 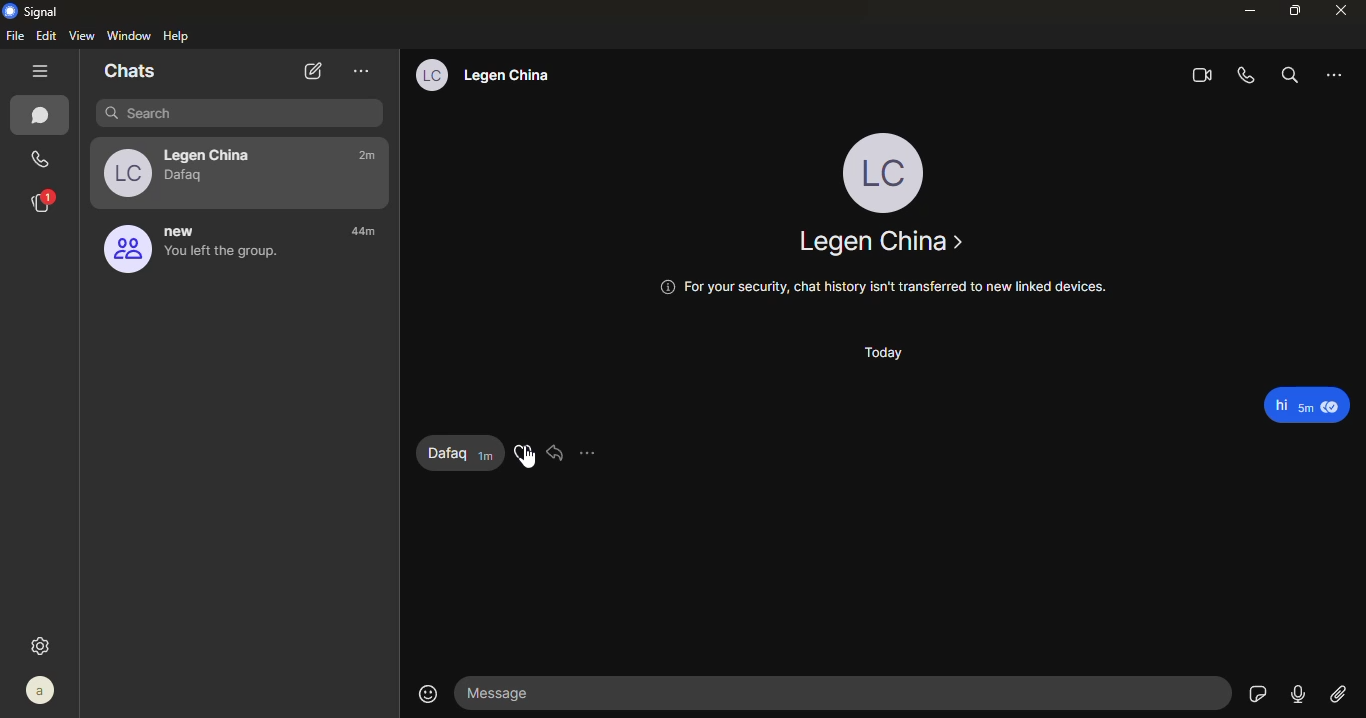 What do you see at coordinates (427, 696) in the screenshot?
I see `emoji` at bounding box center [427, 696].